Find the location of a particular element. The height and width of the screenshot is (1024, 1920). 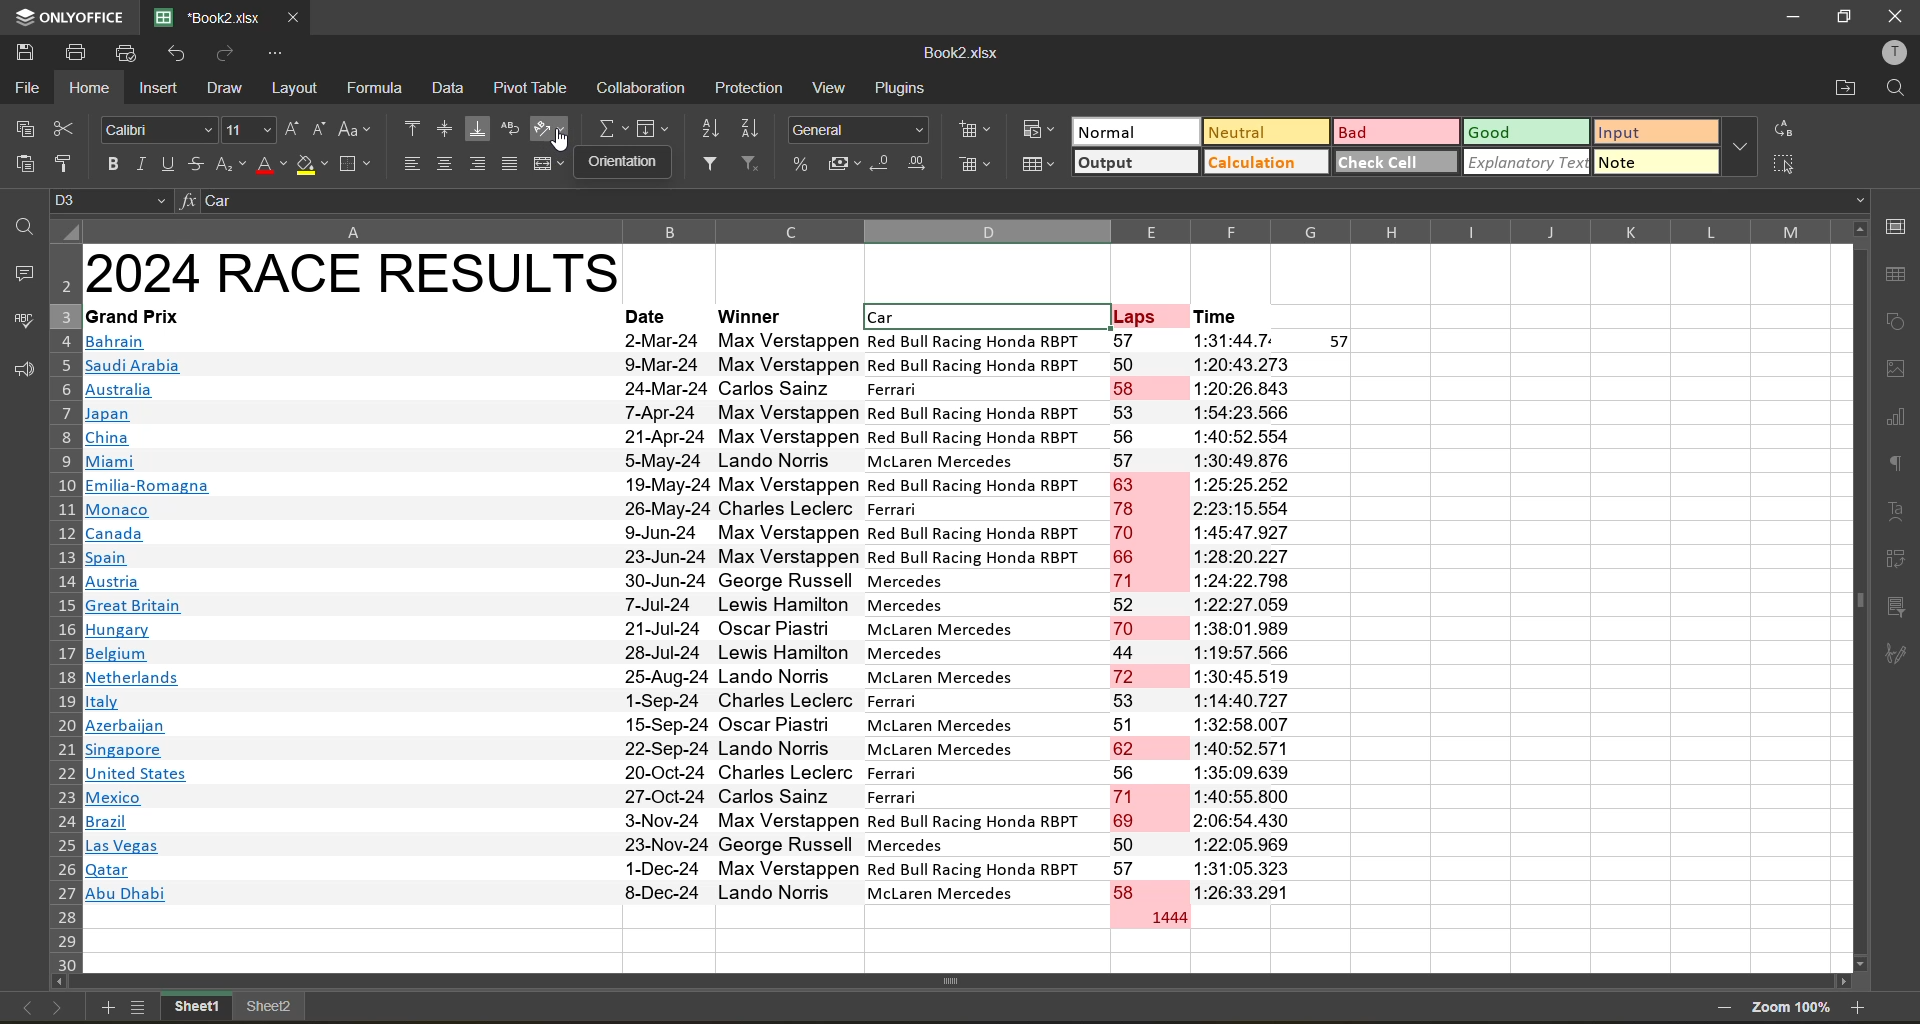

font size is located at coordinates (248, 130).